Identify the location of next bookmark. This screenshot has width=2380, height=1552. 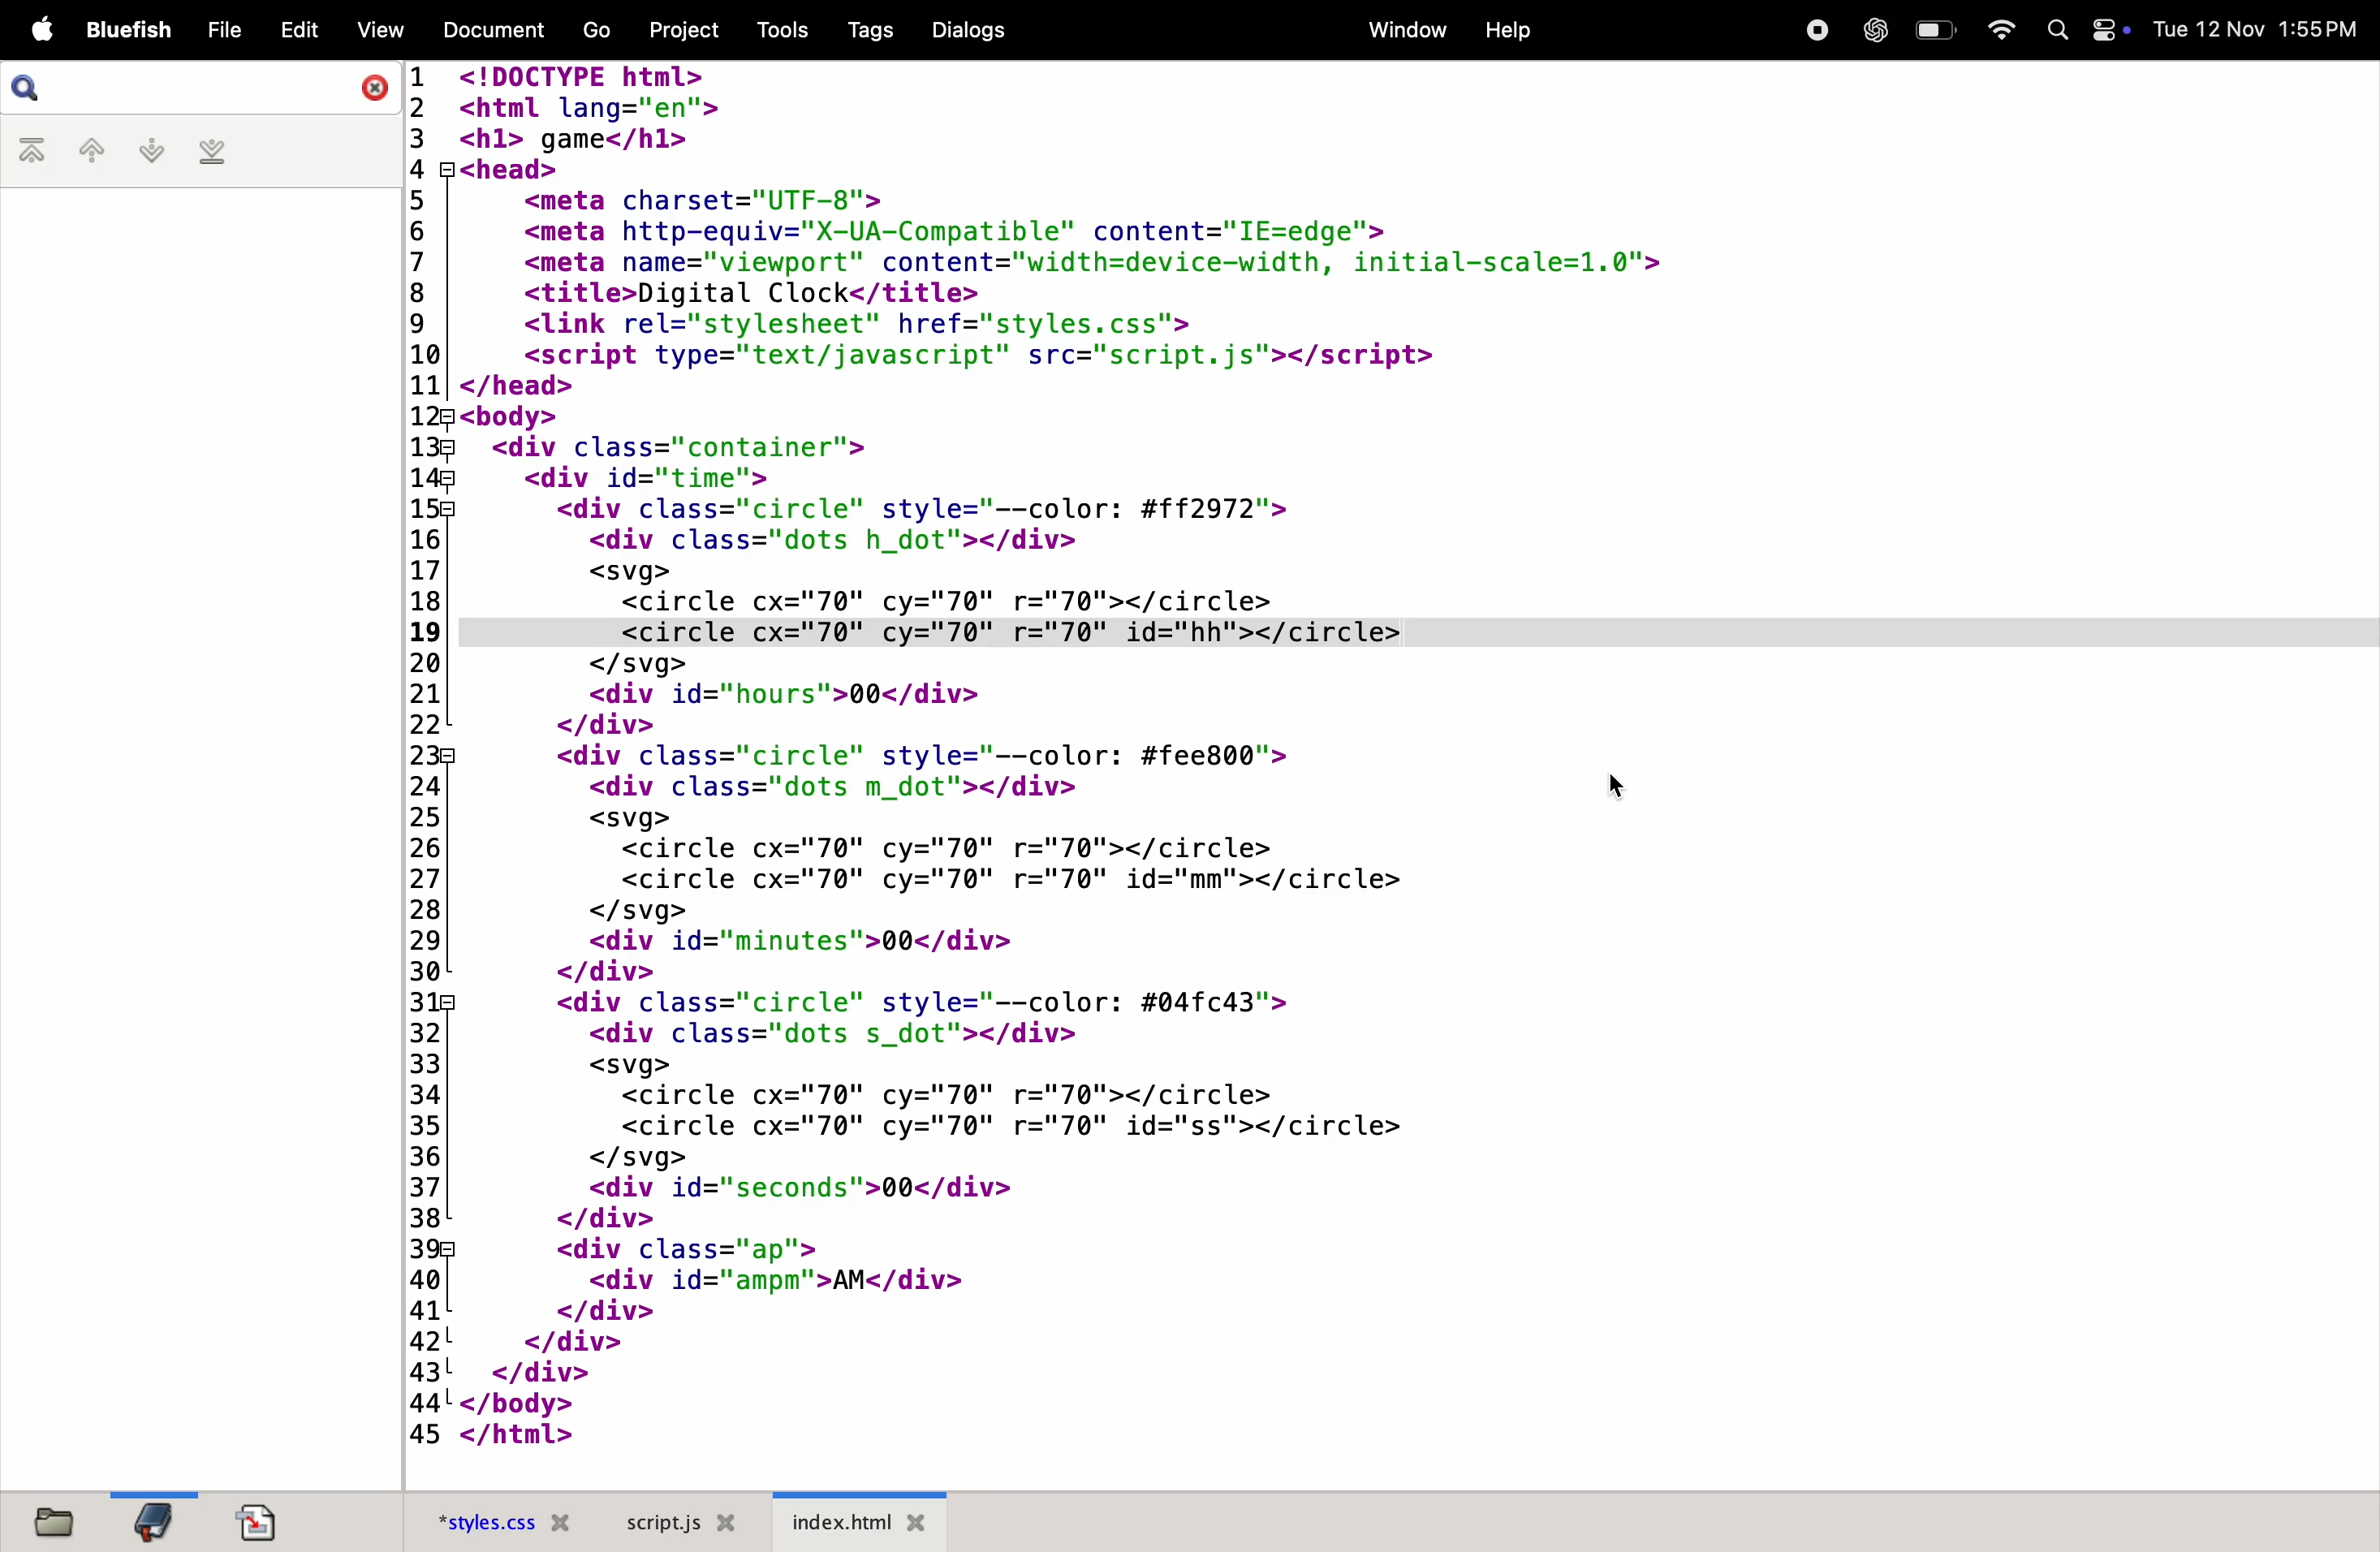
(145, 150).